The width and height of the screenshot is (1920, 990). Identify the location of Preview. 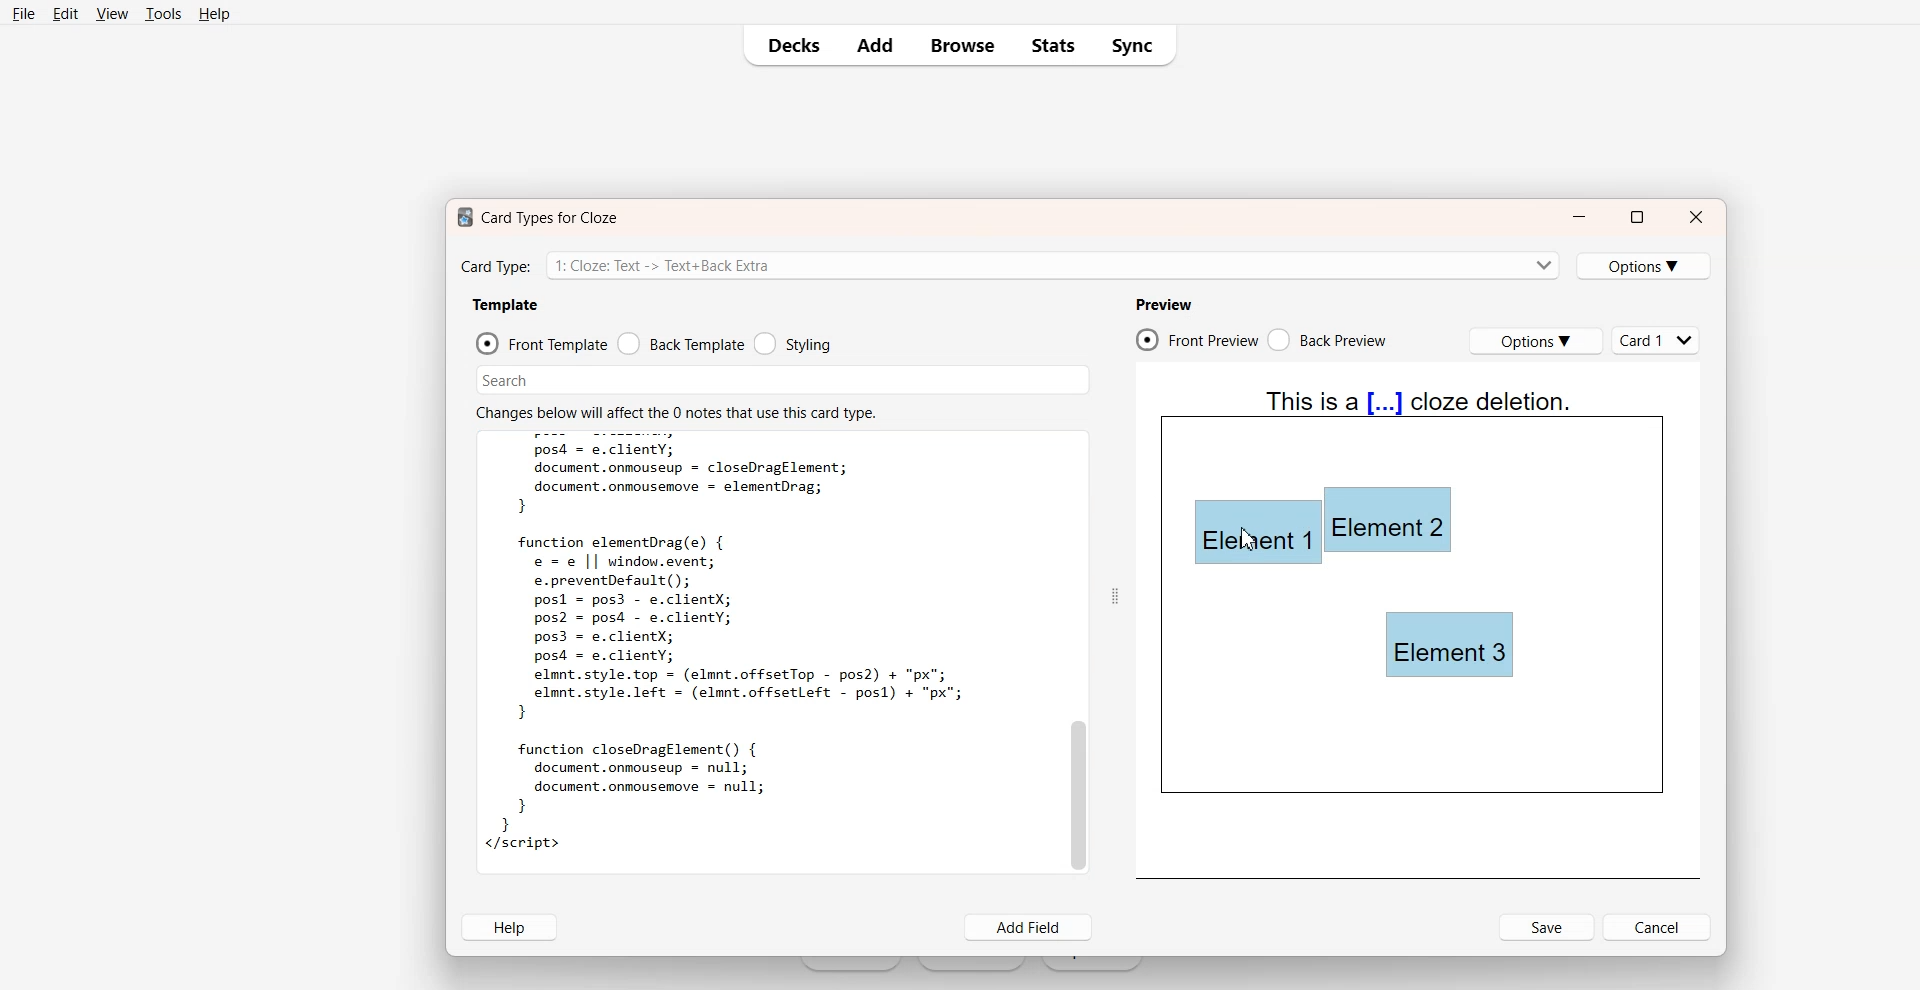
(1163, 304).